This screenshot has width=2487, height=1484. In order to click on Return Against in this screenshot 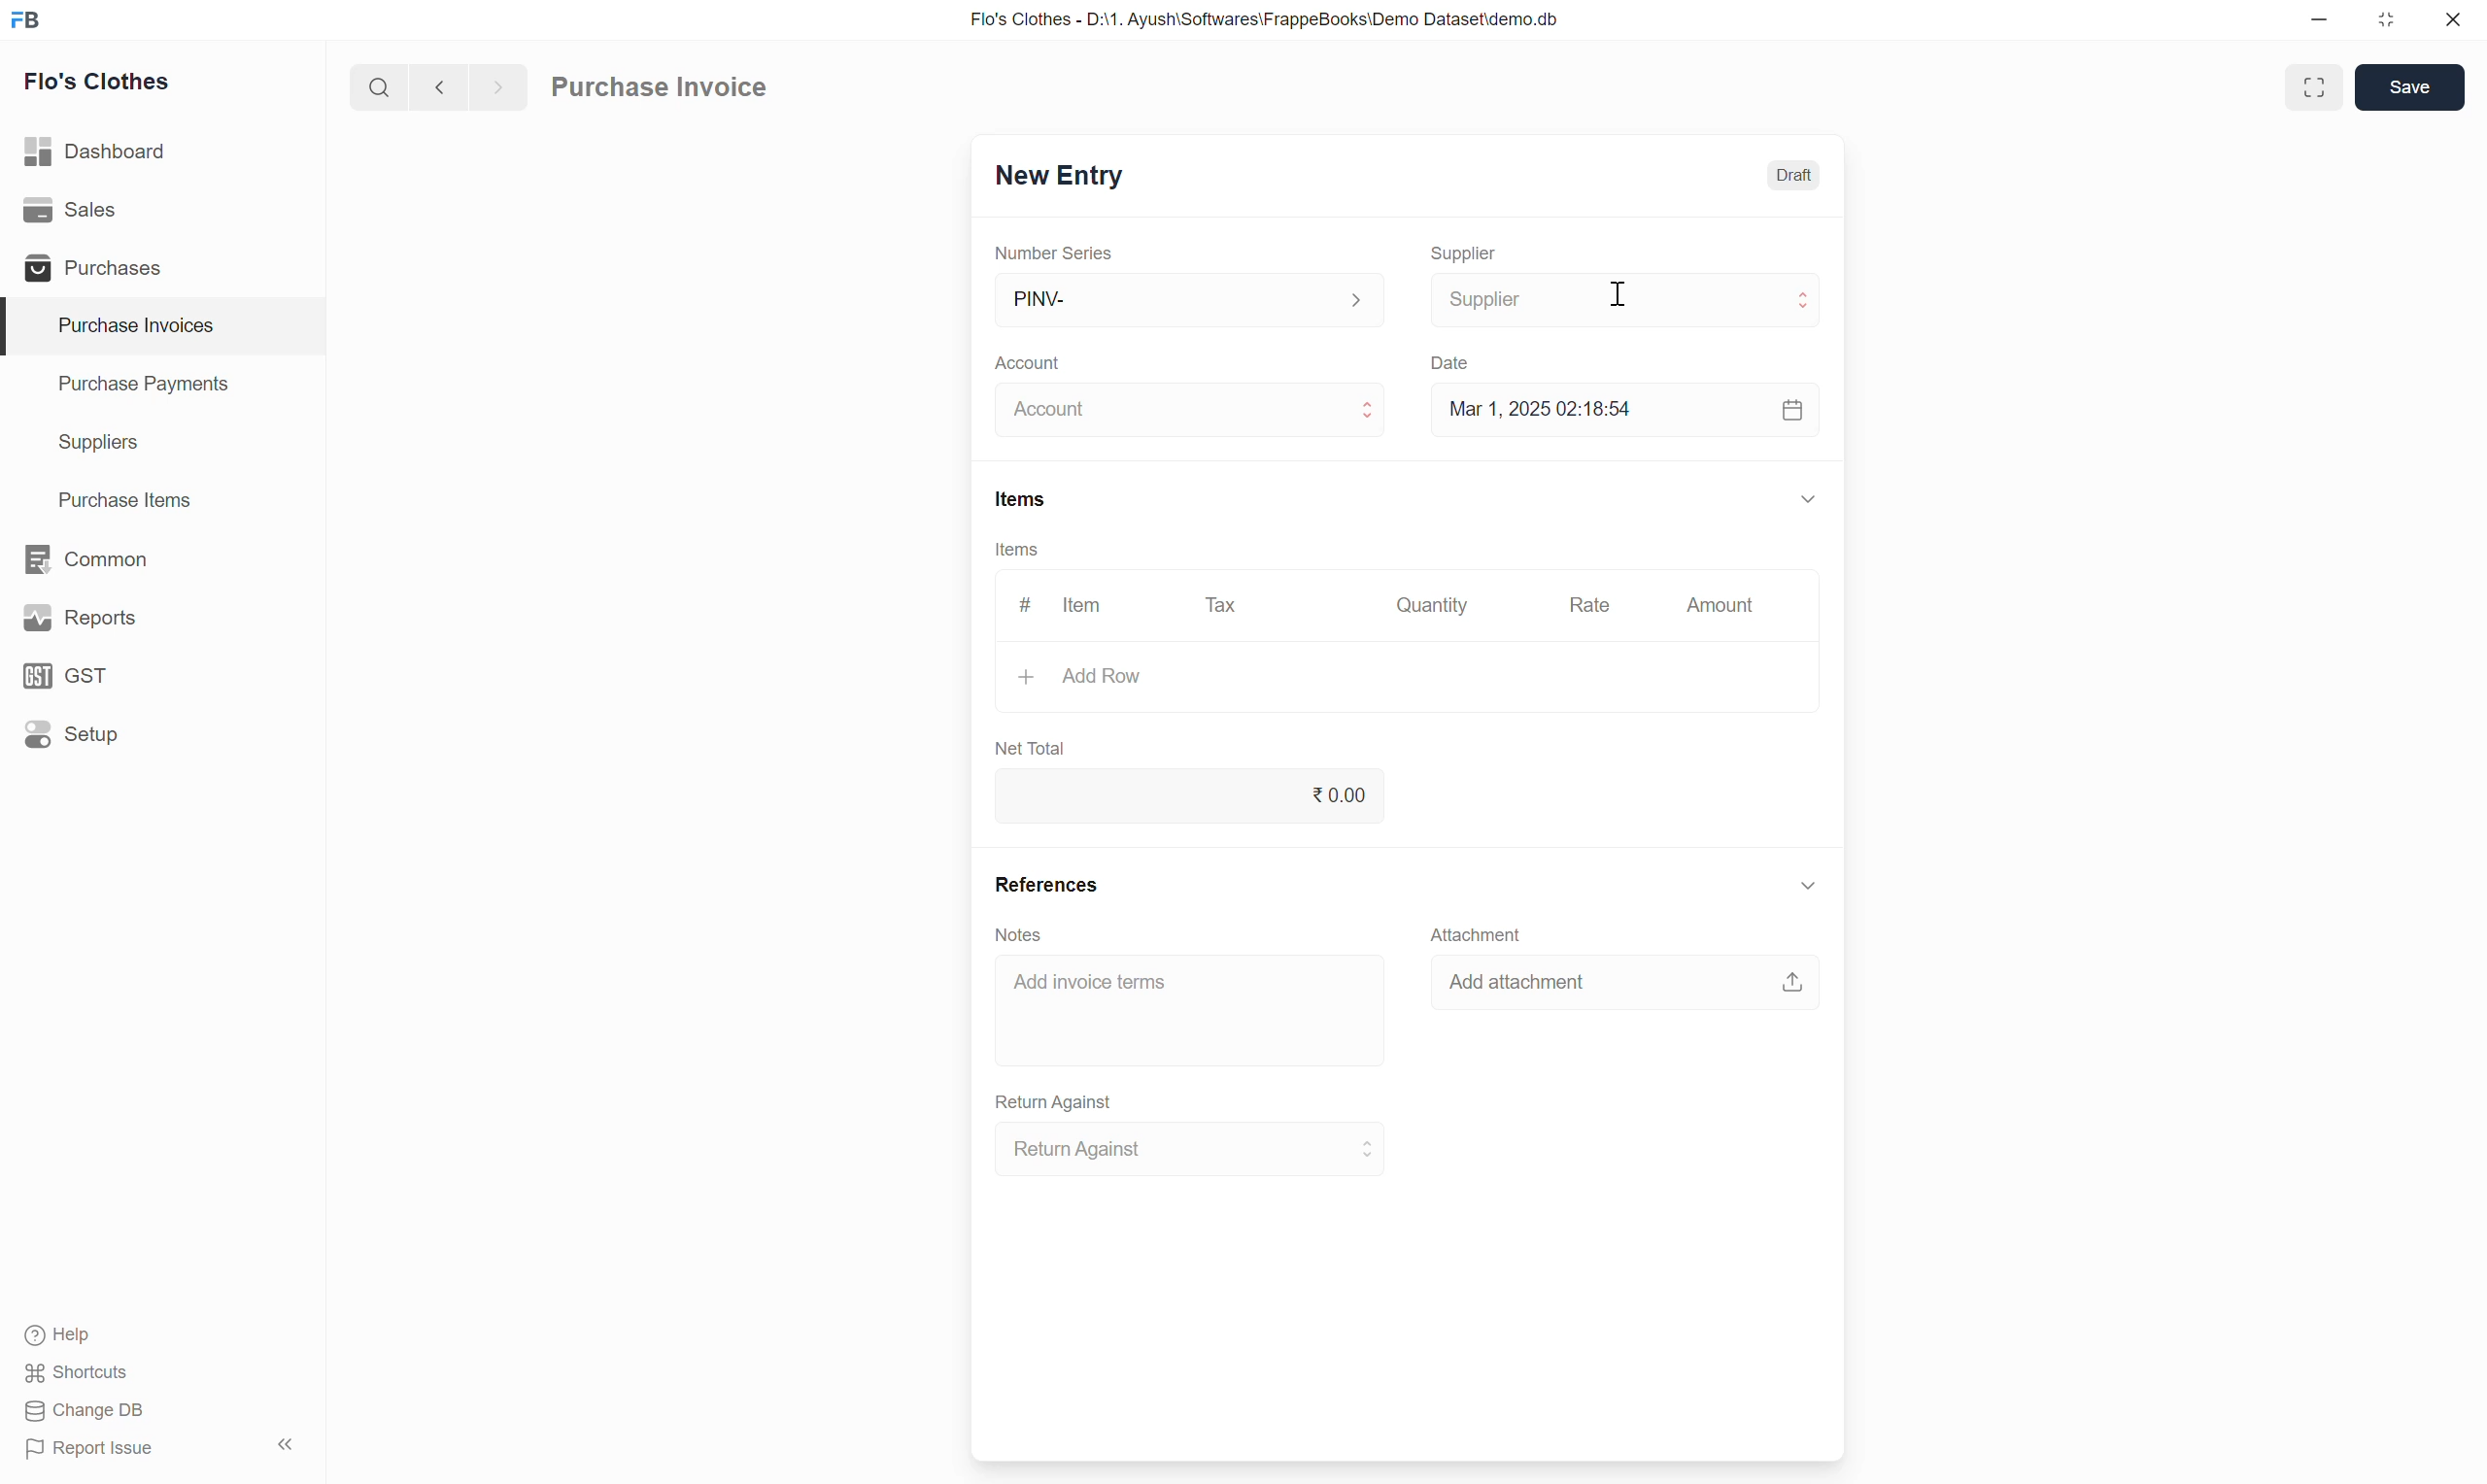, I will do `click(1055, 1103)`.